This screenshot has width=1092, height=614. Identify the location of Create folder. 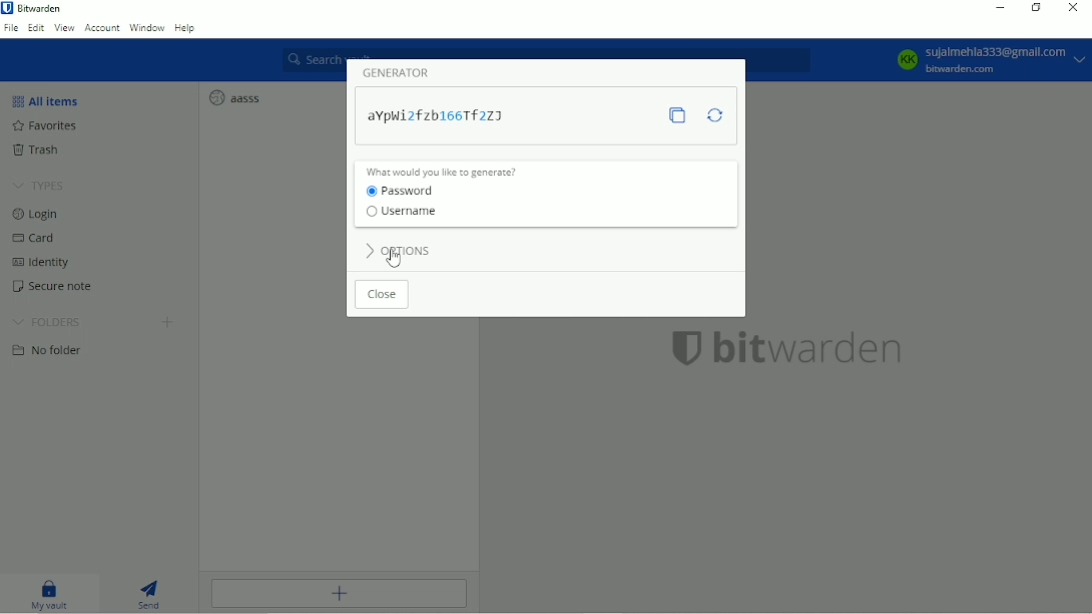
(167, 324).